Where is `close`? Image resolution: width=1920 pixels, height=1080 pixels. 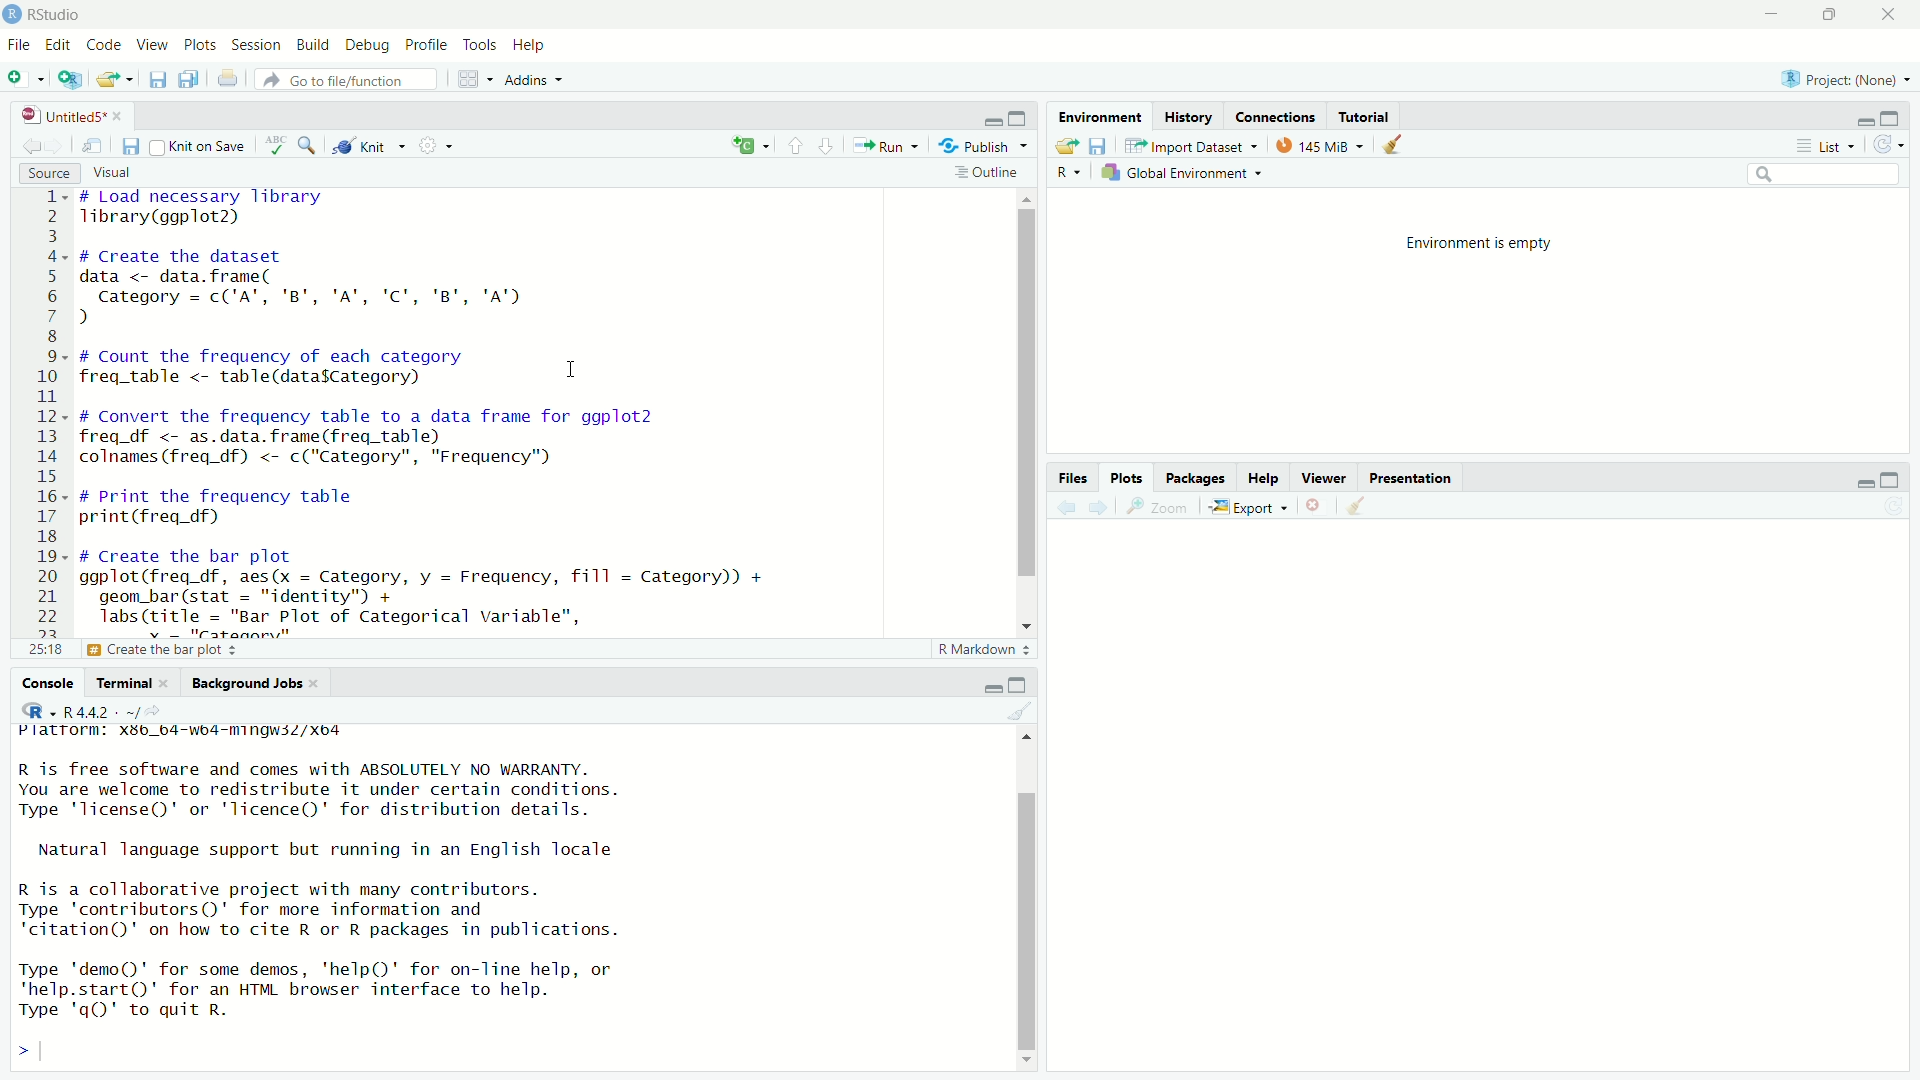 close is located at coordinates (1892, 15).